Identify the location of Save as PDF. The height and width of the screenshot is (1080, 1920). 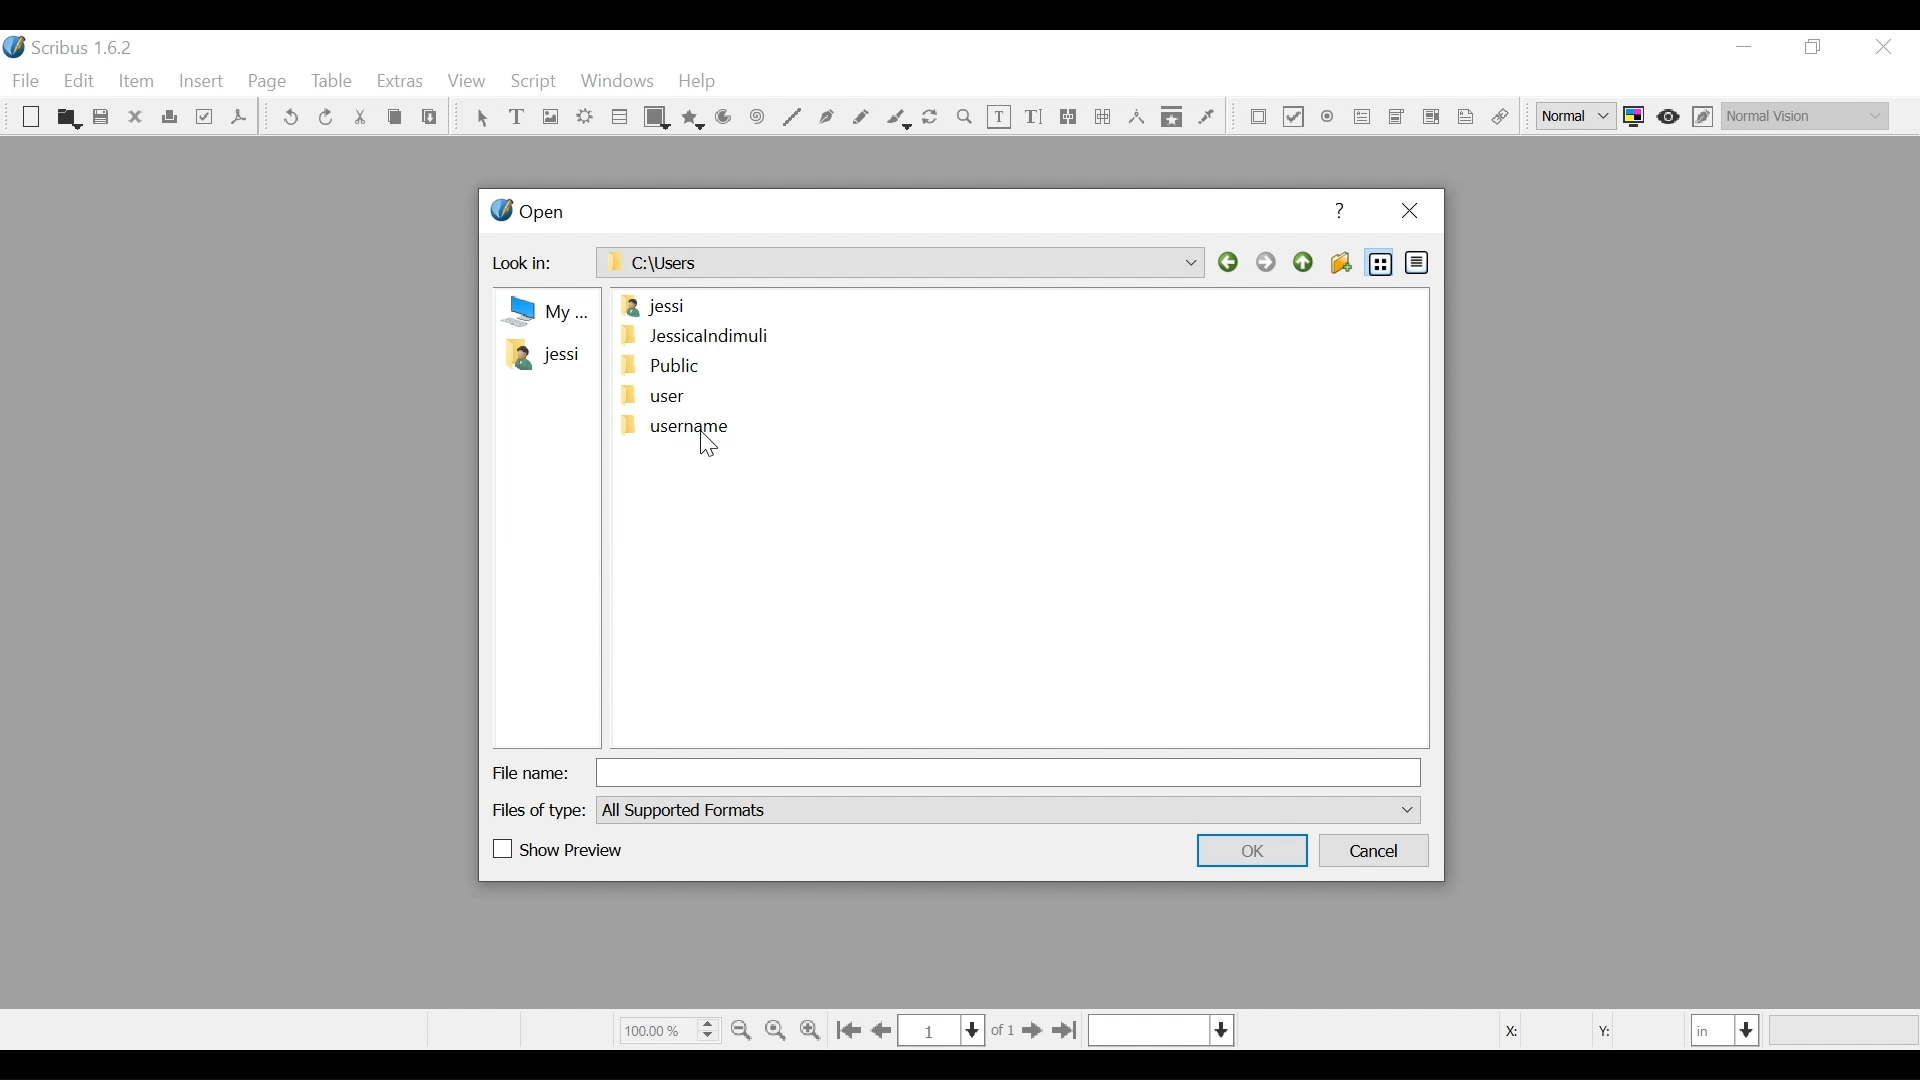
(238, 120).